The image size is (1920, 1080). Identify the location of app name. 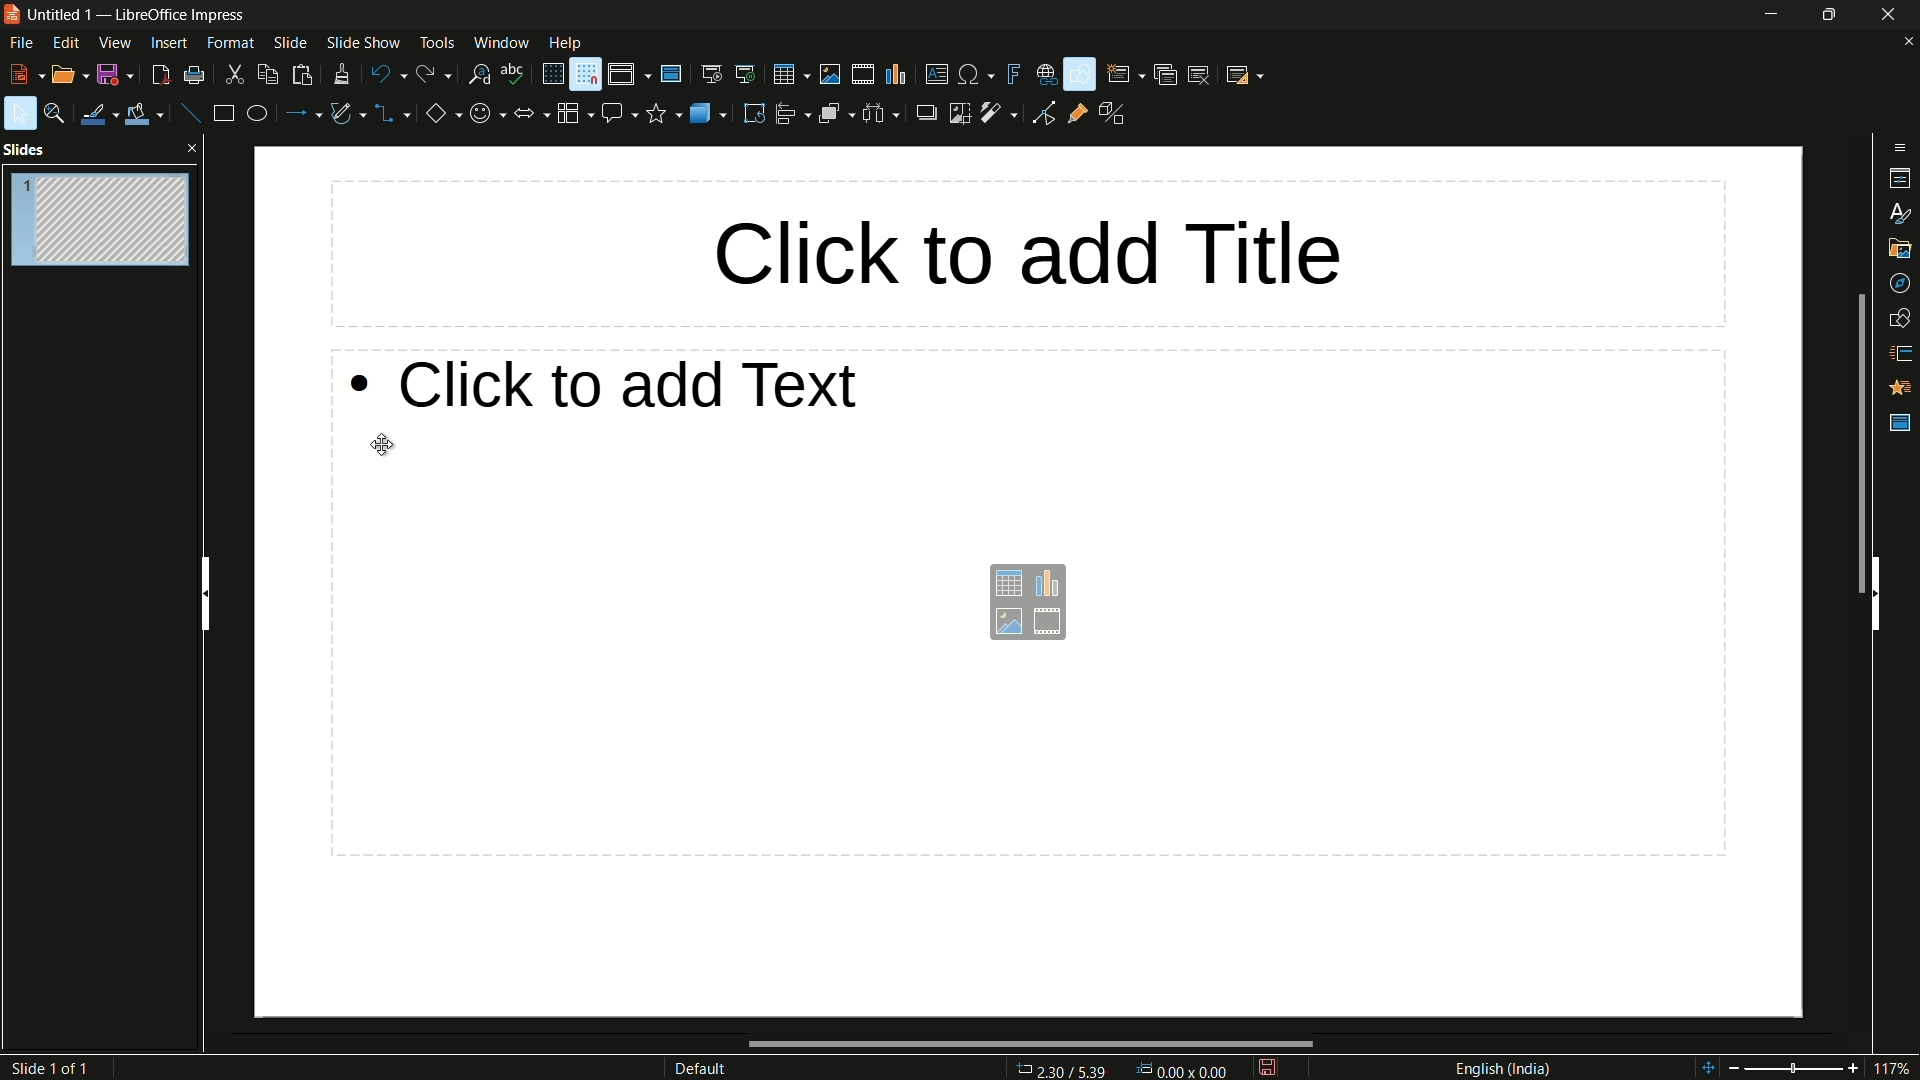
(181, 13).